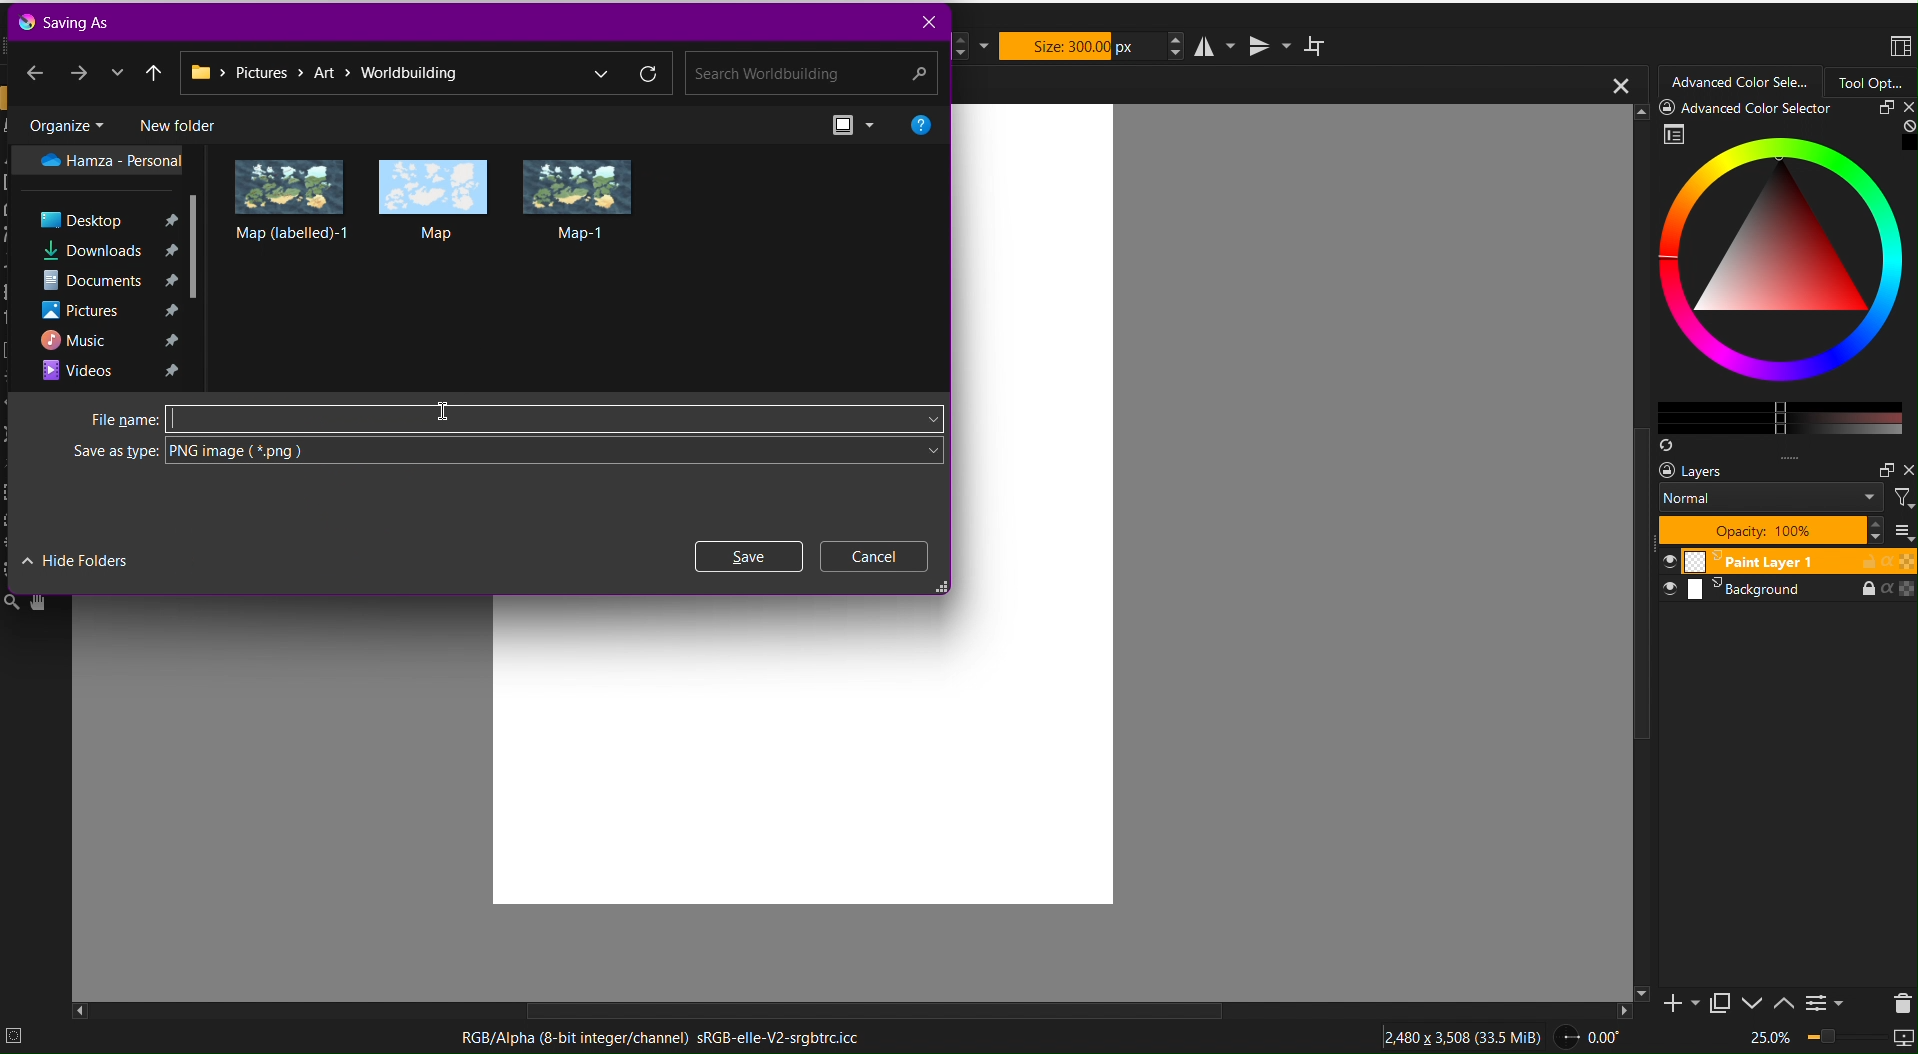 Image resolution: width=1918 pixels, height=1054 pixels. Describe the element at coordinates (176, 123) in the screenshot. I see `New Folder` at that location.